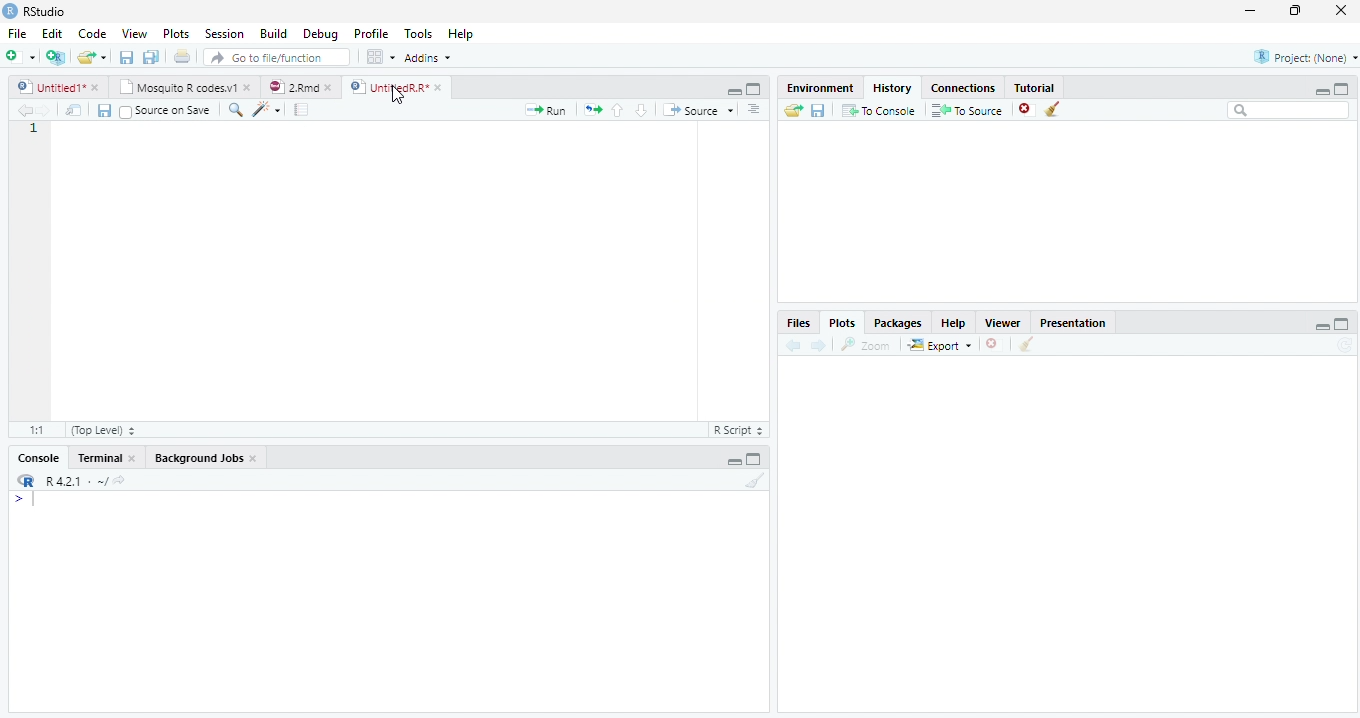 The height and width of the screenshot is (718, 1360). Describe the element at coordinates (1073, 322) in the screenshot. I see `Presentation` at that location.